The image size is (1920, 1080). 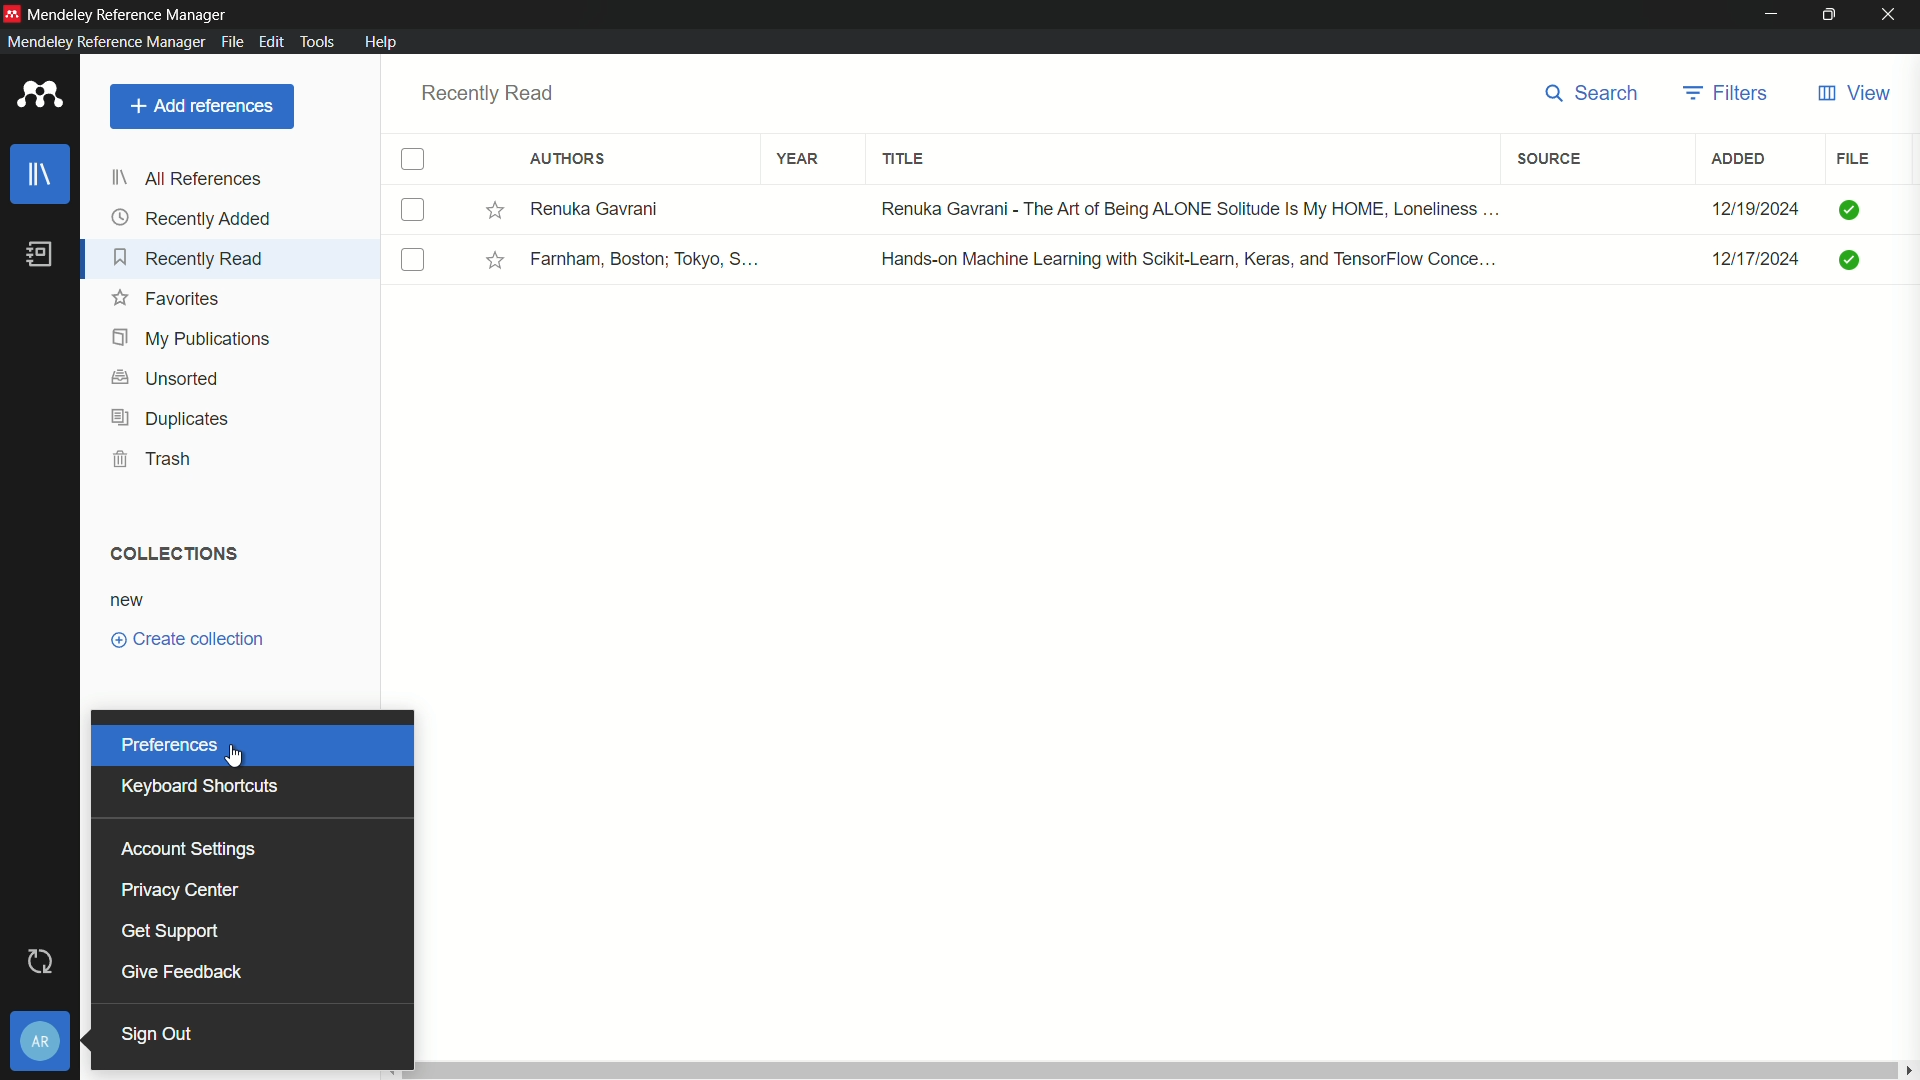 I want to click on recently read, so click(x=488, y=93).